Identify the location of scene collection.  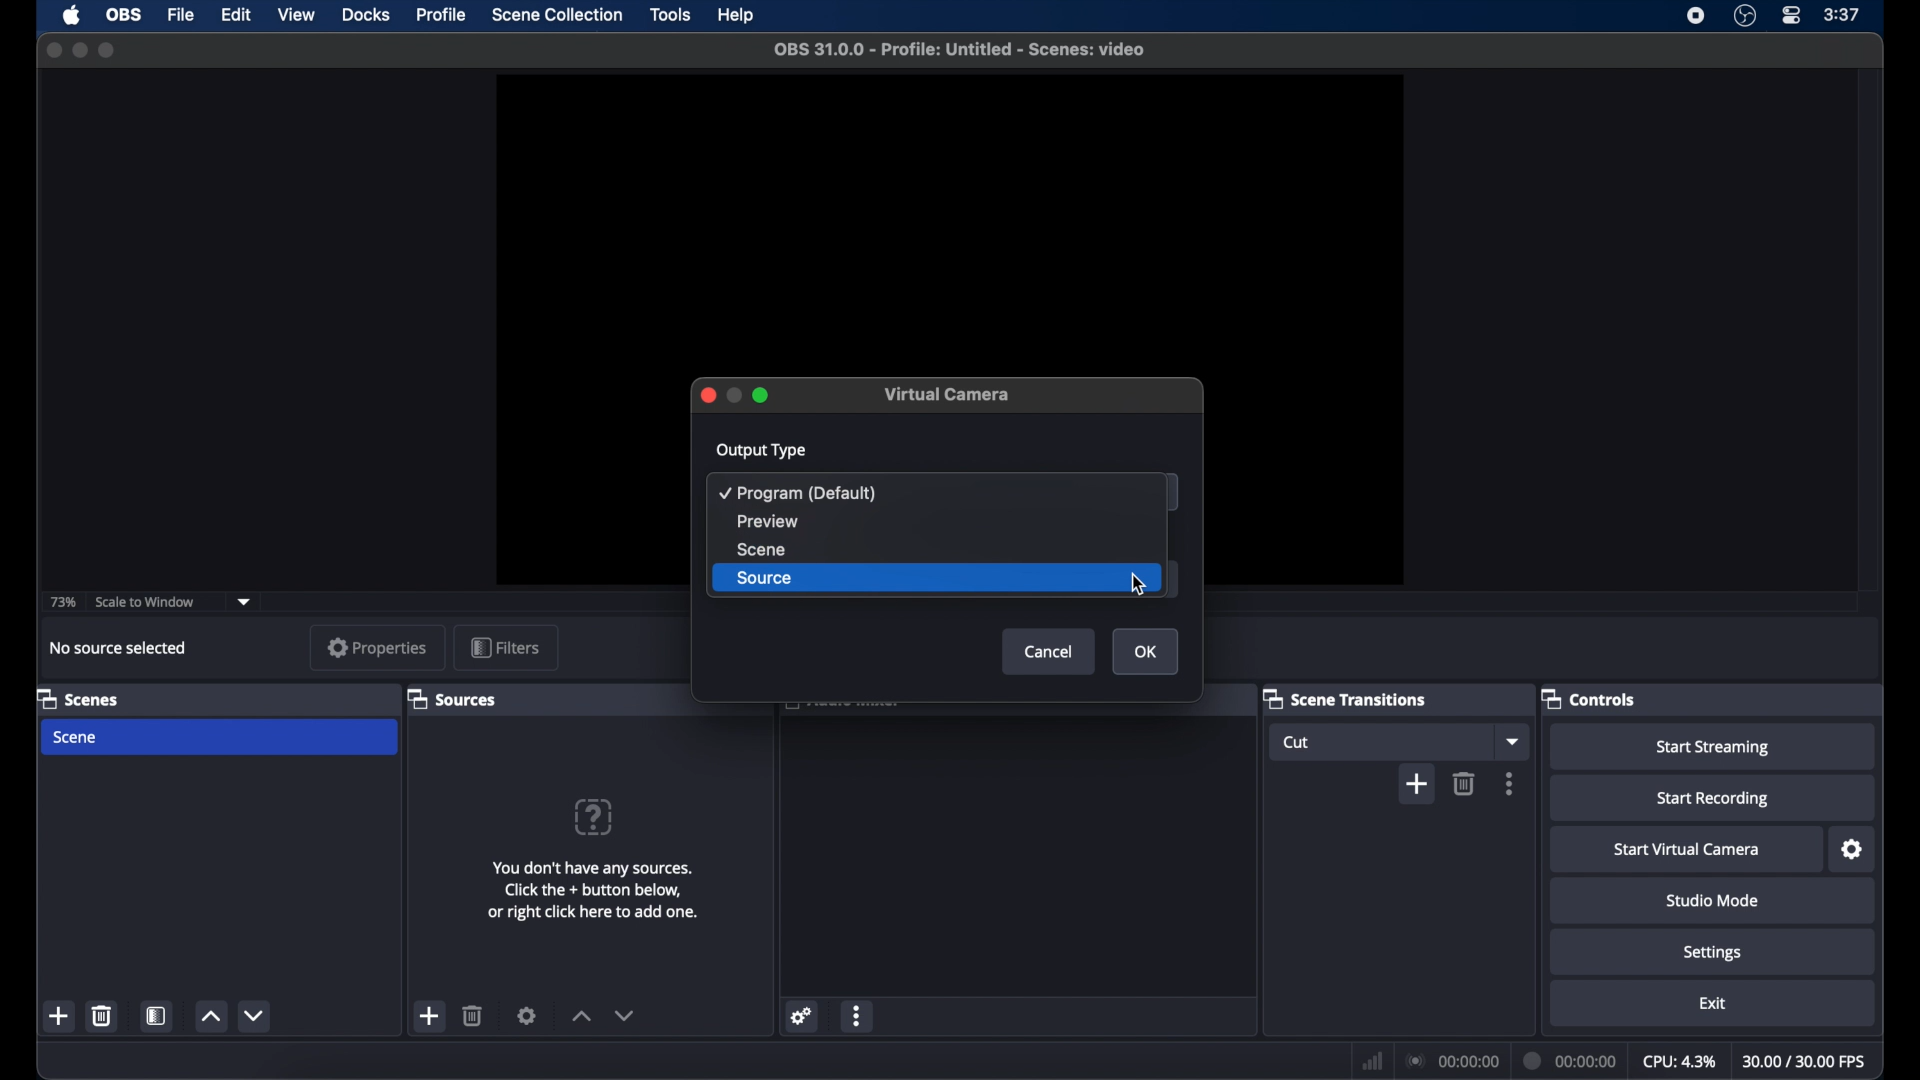
(557, 15).